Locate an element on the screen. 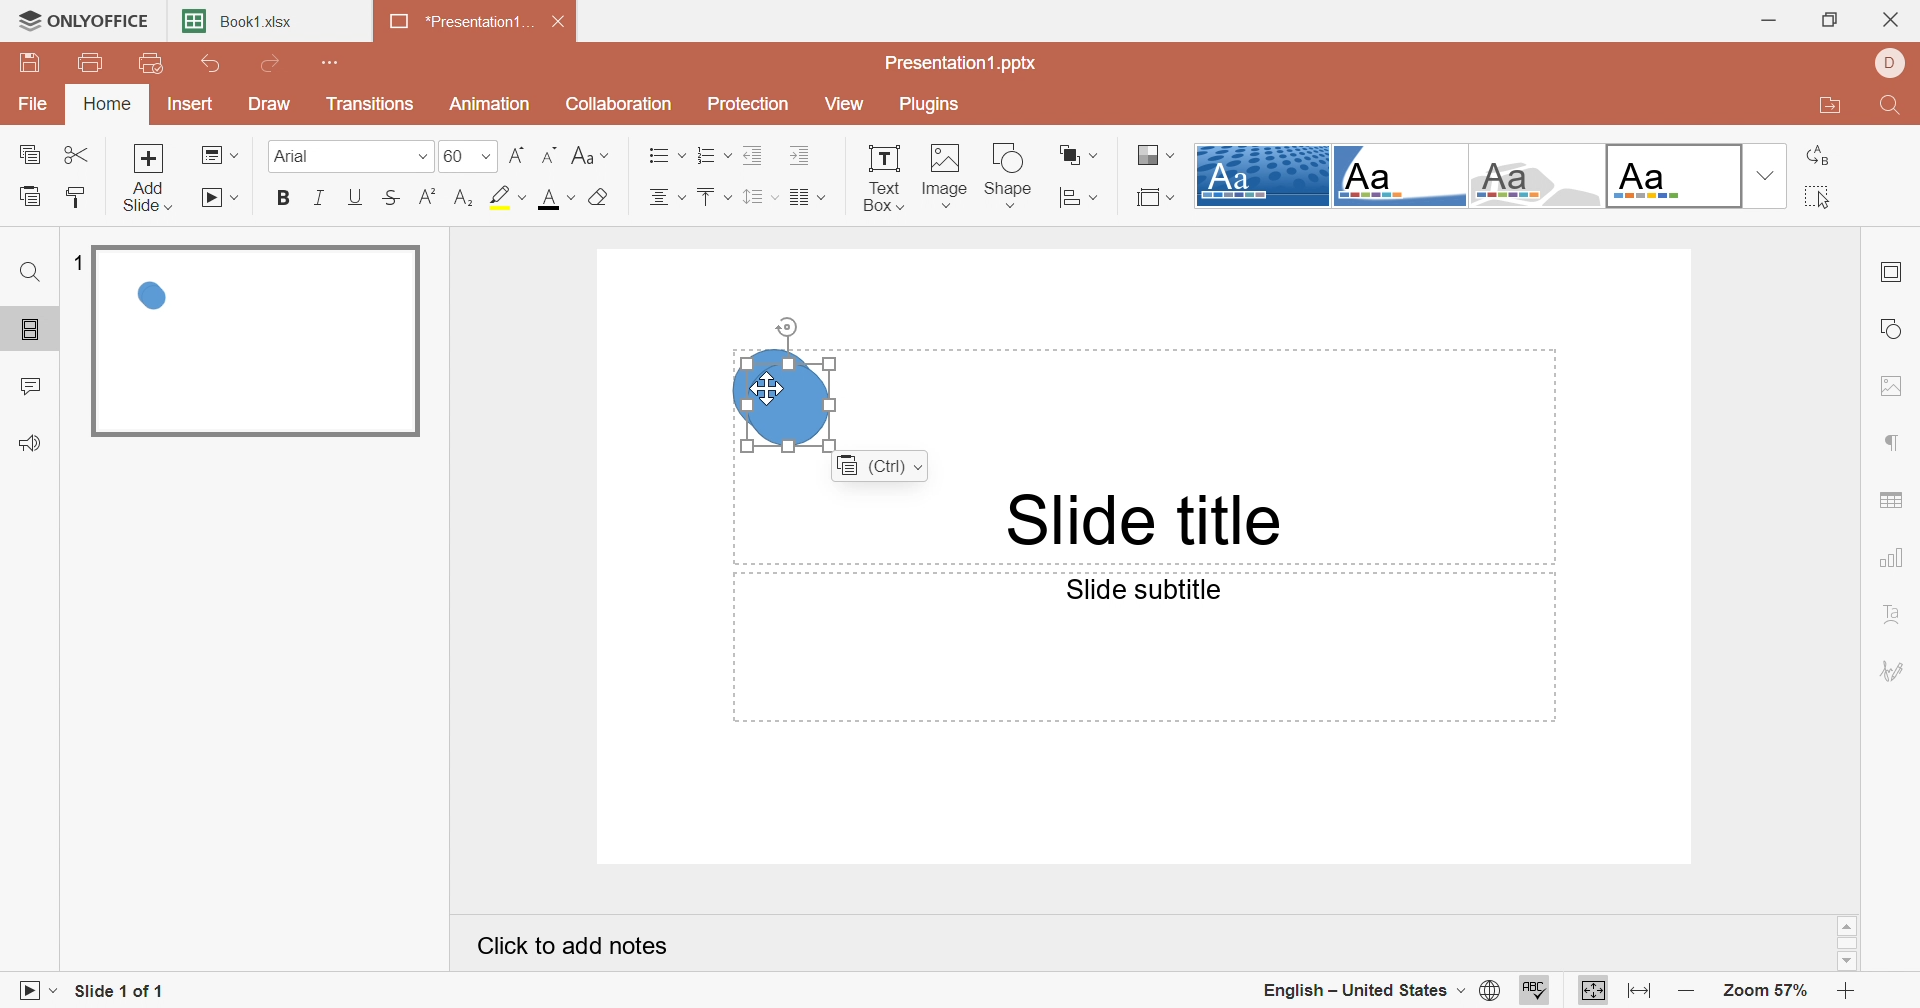 This screenshot has width=1920, height=1008. Click to add notes is located at coordinates (576, 945).